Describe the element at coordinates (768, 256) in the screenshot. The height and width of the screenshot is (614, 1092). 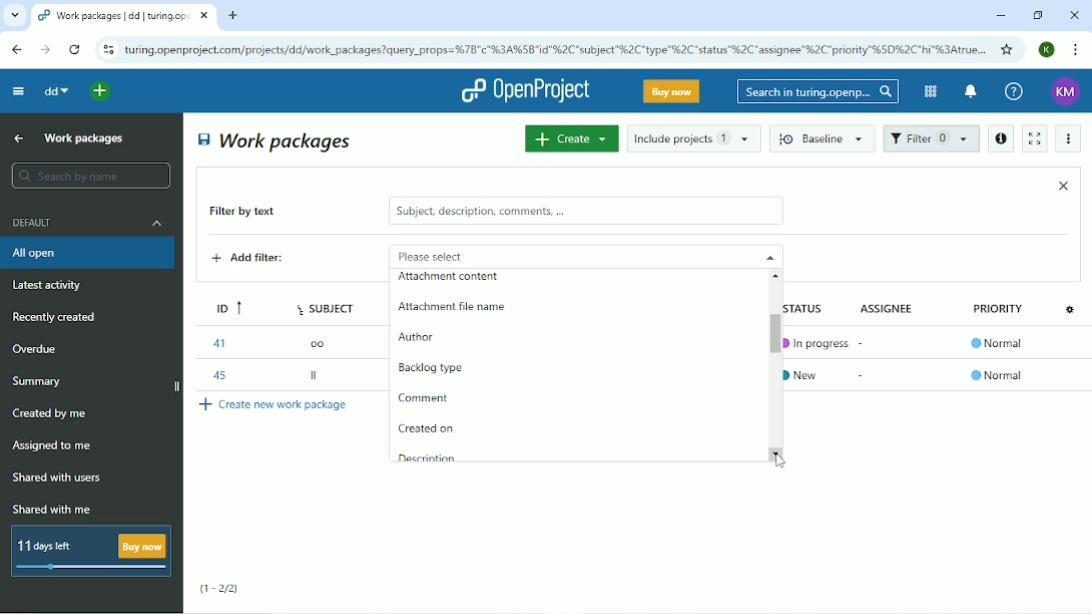
I see `close drop down menu` at that location.